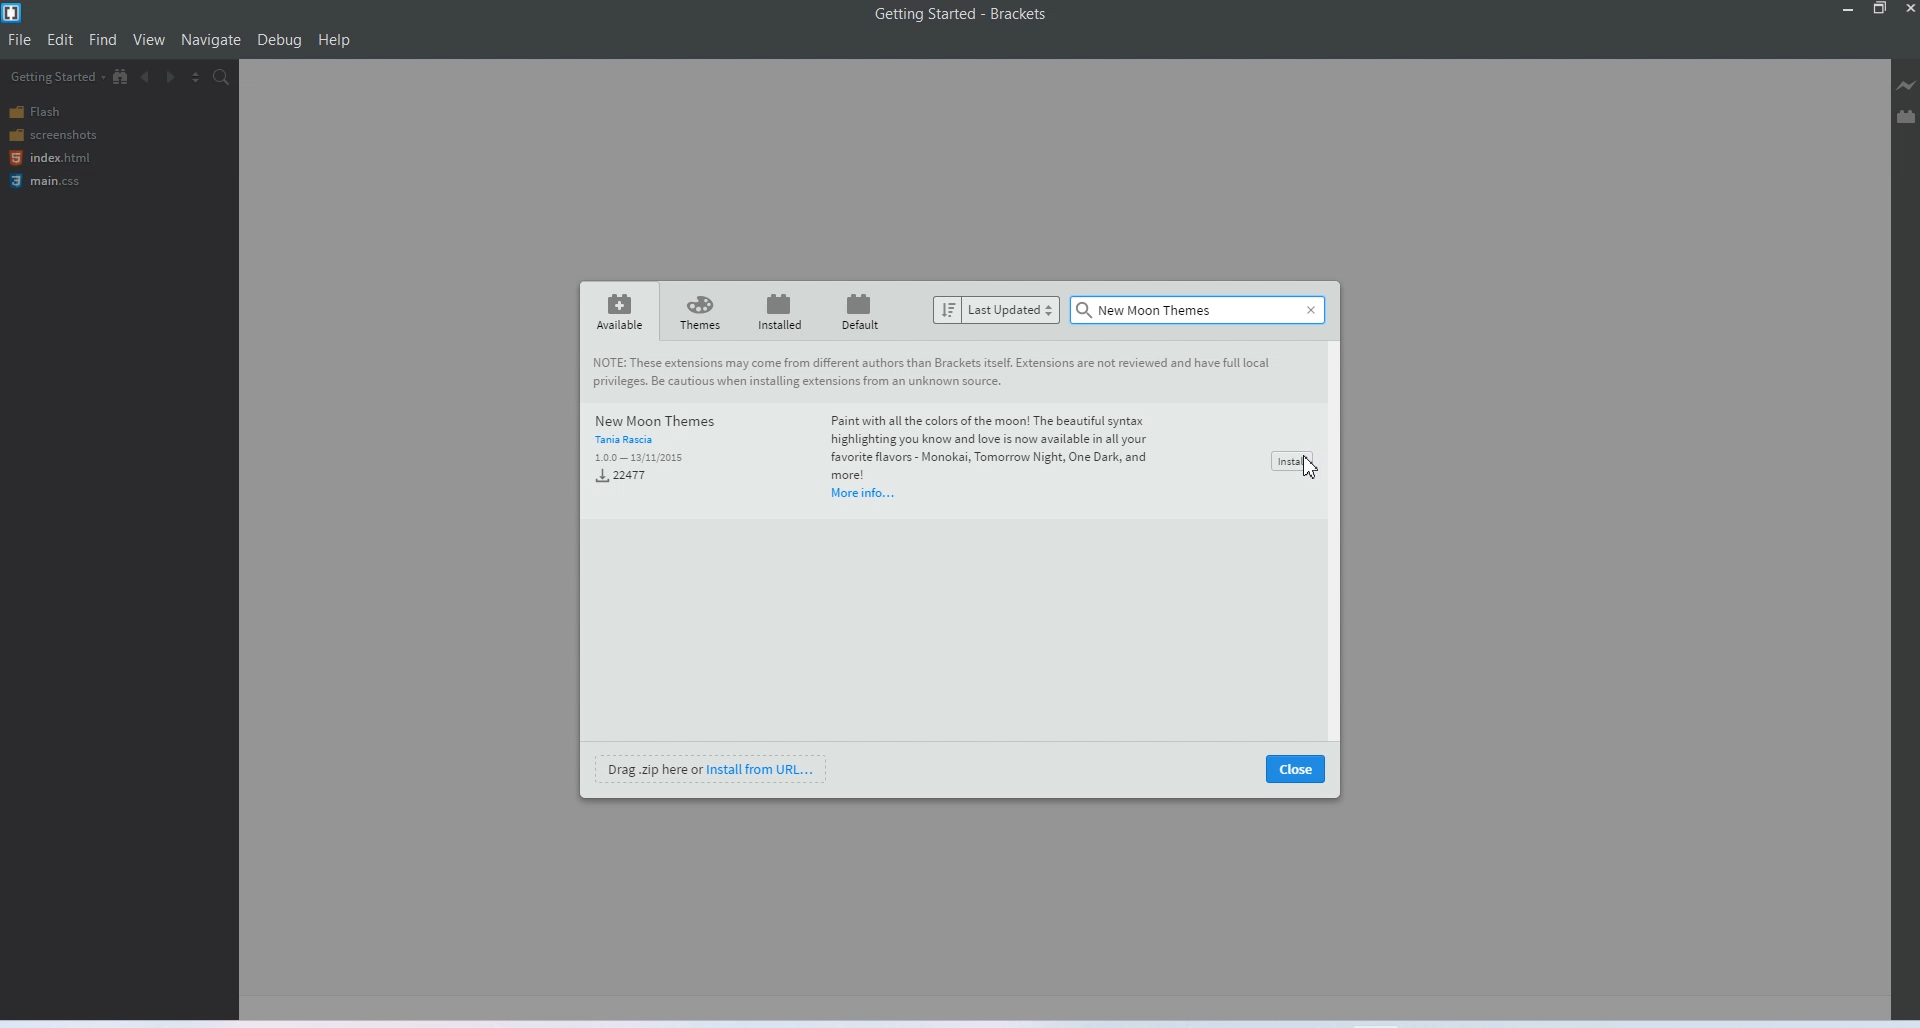 This screenshot has width=1920, height=1028. What do you see at coordinates (55, 76) in the screenshot?
I see `Getting started` at bounding box center [55, 76].